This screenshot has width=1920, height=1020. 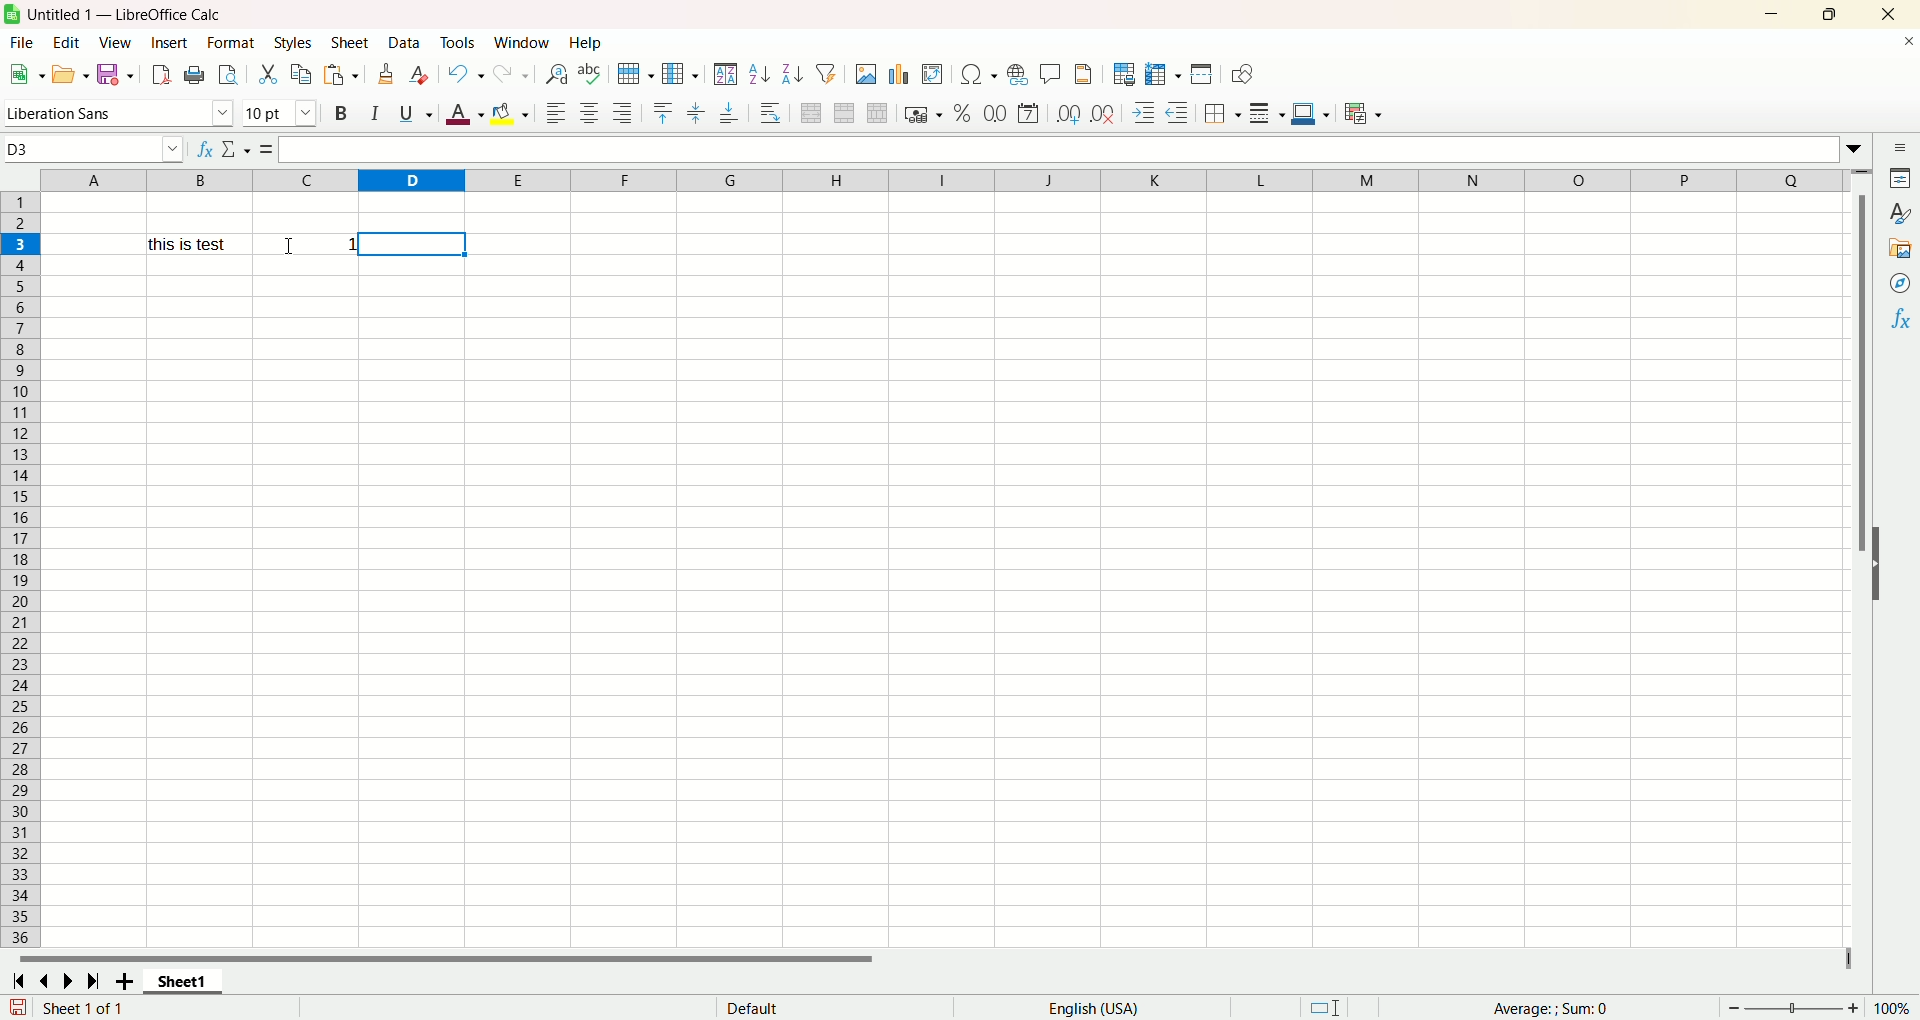 What do you see at coordinates (1053, 73) in the screenshot?
I see `insert comment` at bounding box center [1053, 73].